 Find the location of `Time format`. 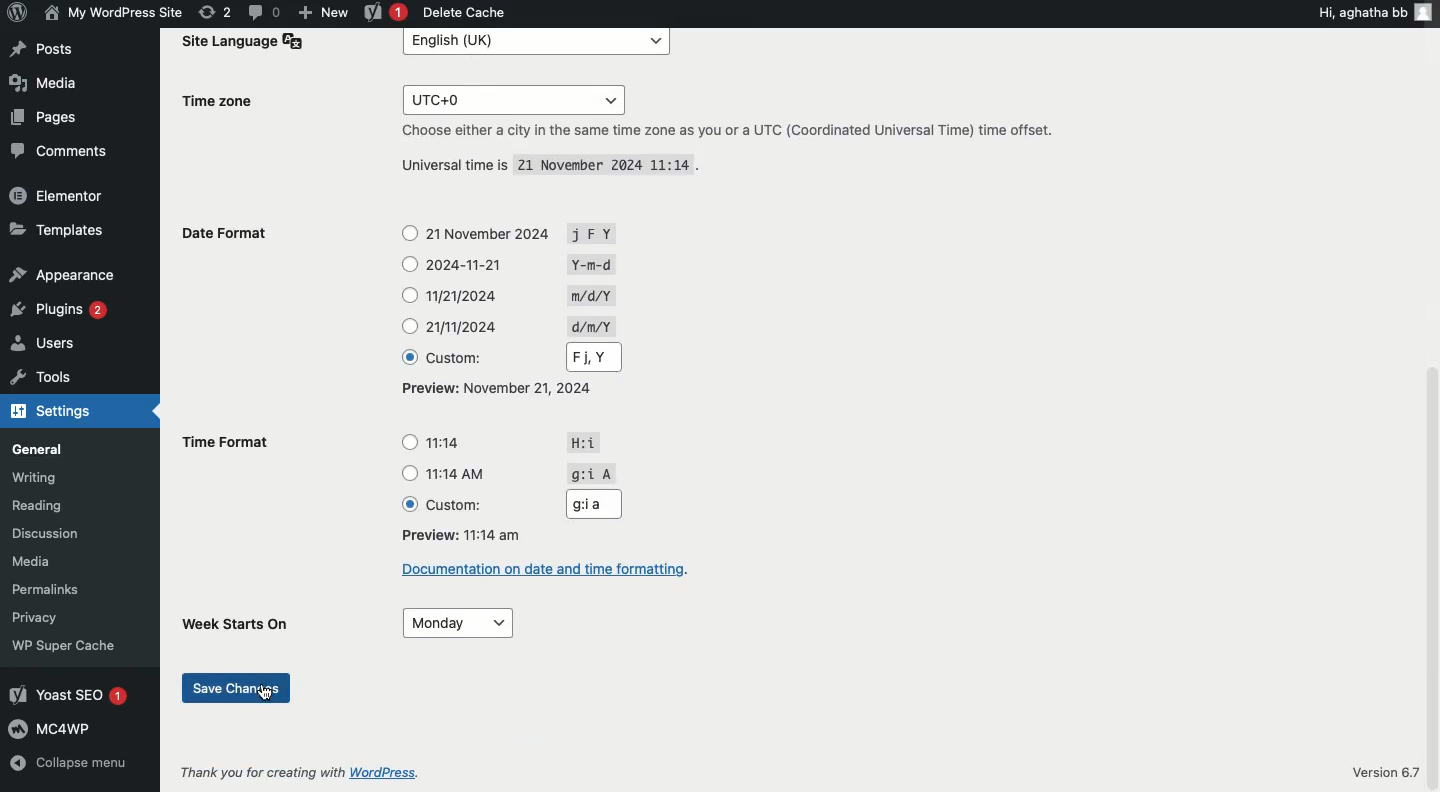

Time format is located at coordinates (229, 445).